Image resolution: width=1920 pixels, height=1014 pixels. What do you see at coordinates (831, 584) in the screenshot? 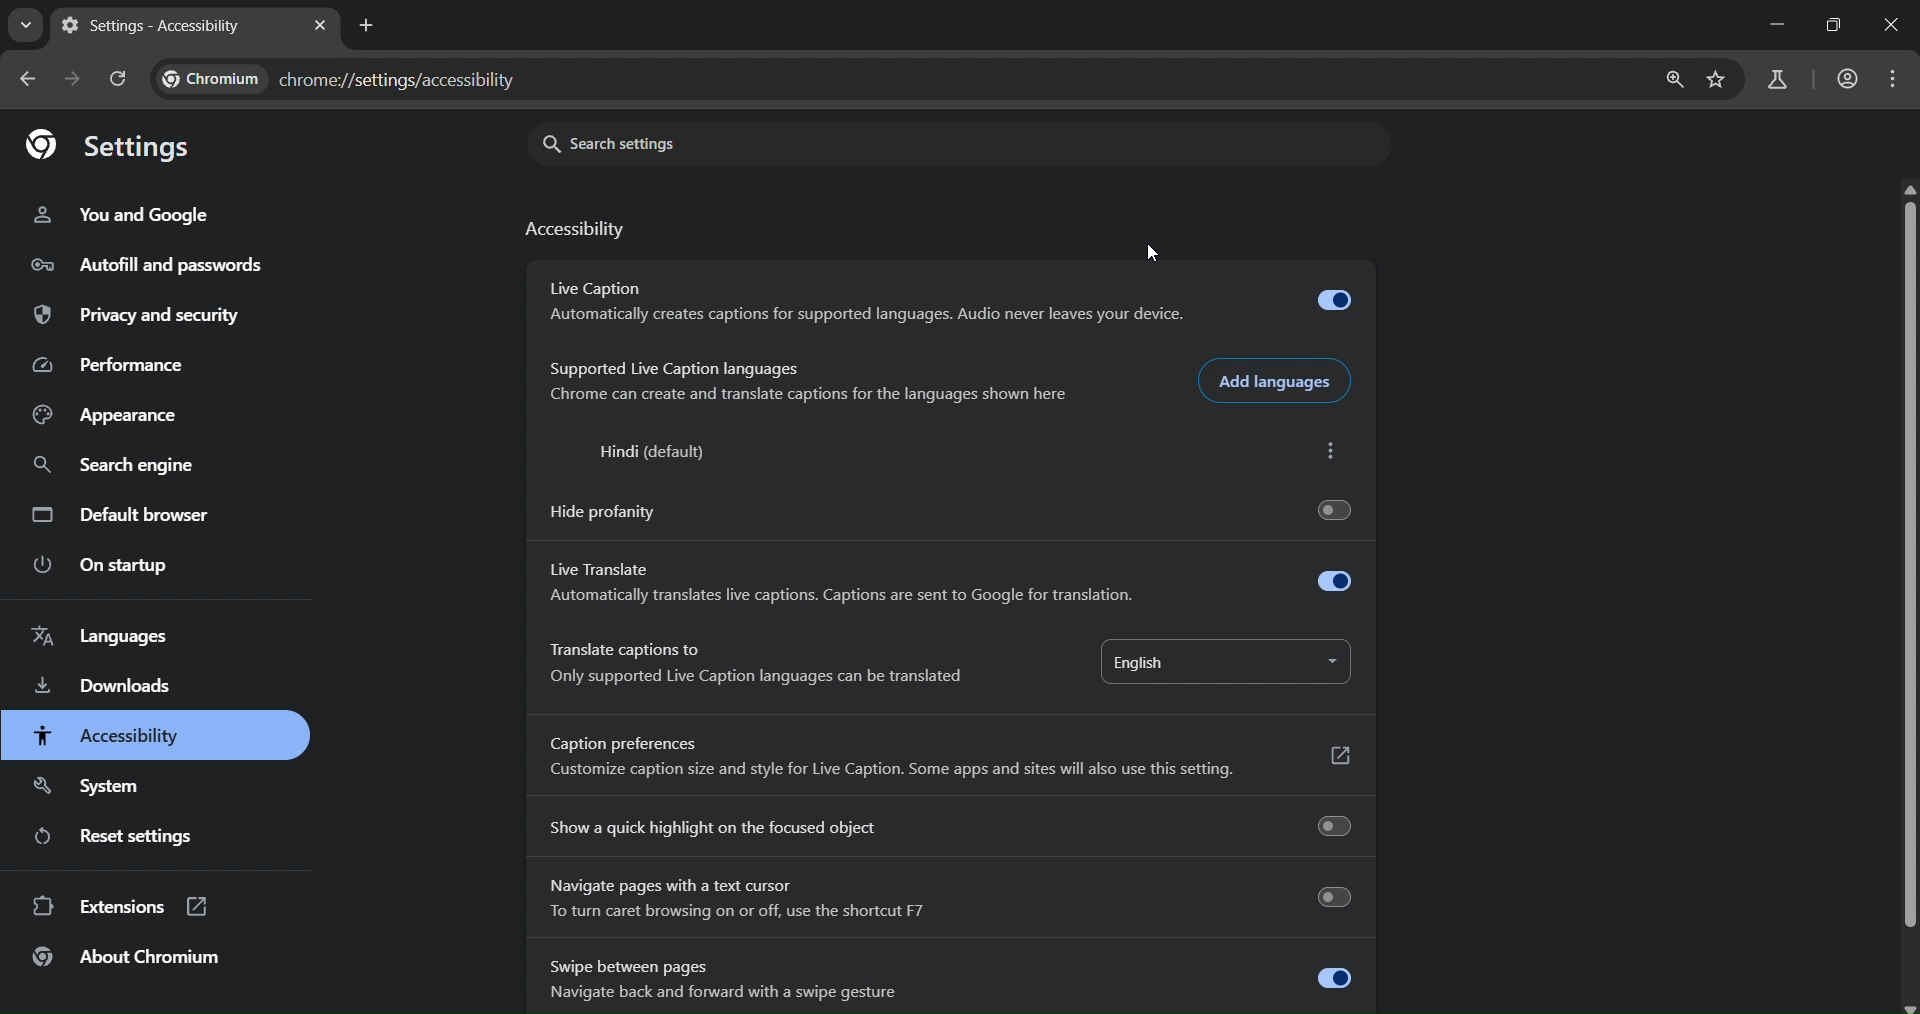
I see `Live Translate
Automatically translates live captions. Captions are sent to Google for translation.` at bounding box center [831, 584].